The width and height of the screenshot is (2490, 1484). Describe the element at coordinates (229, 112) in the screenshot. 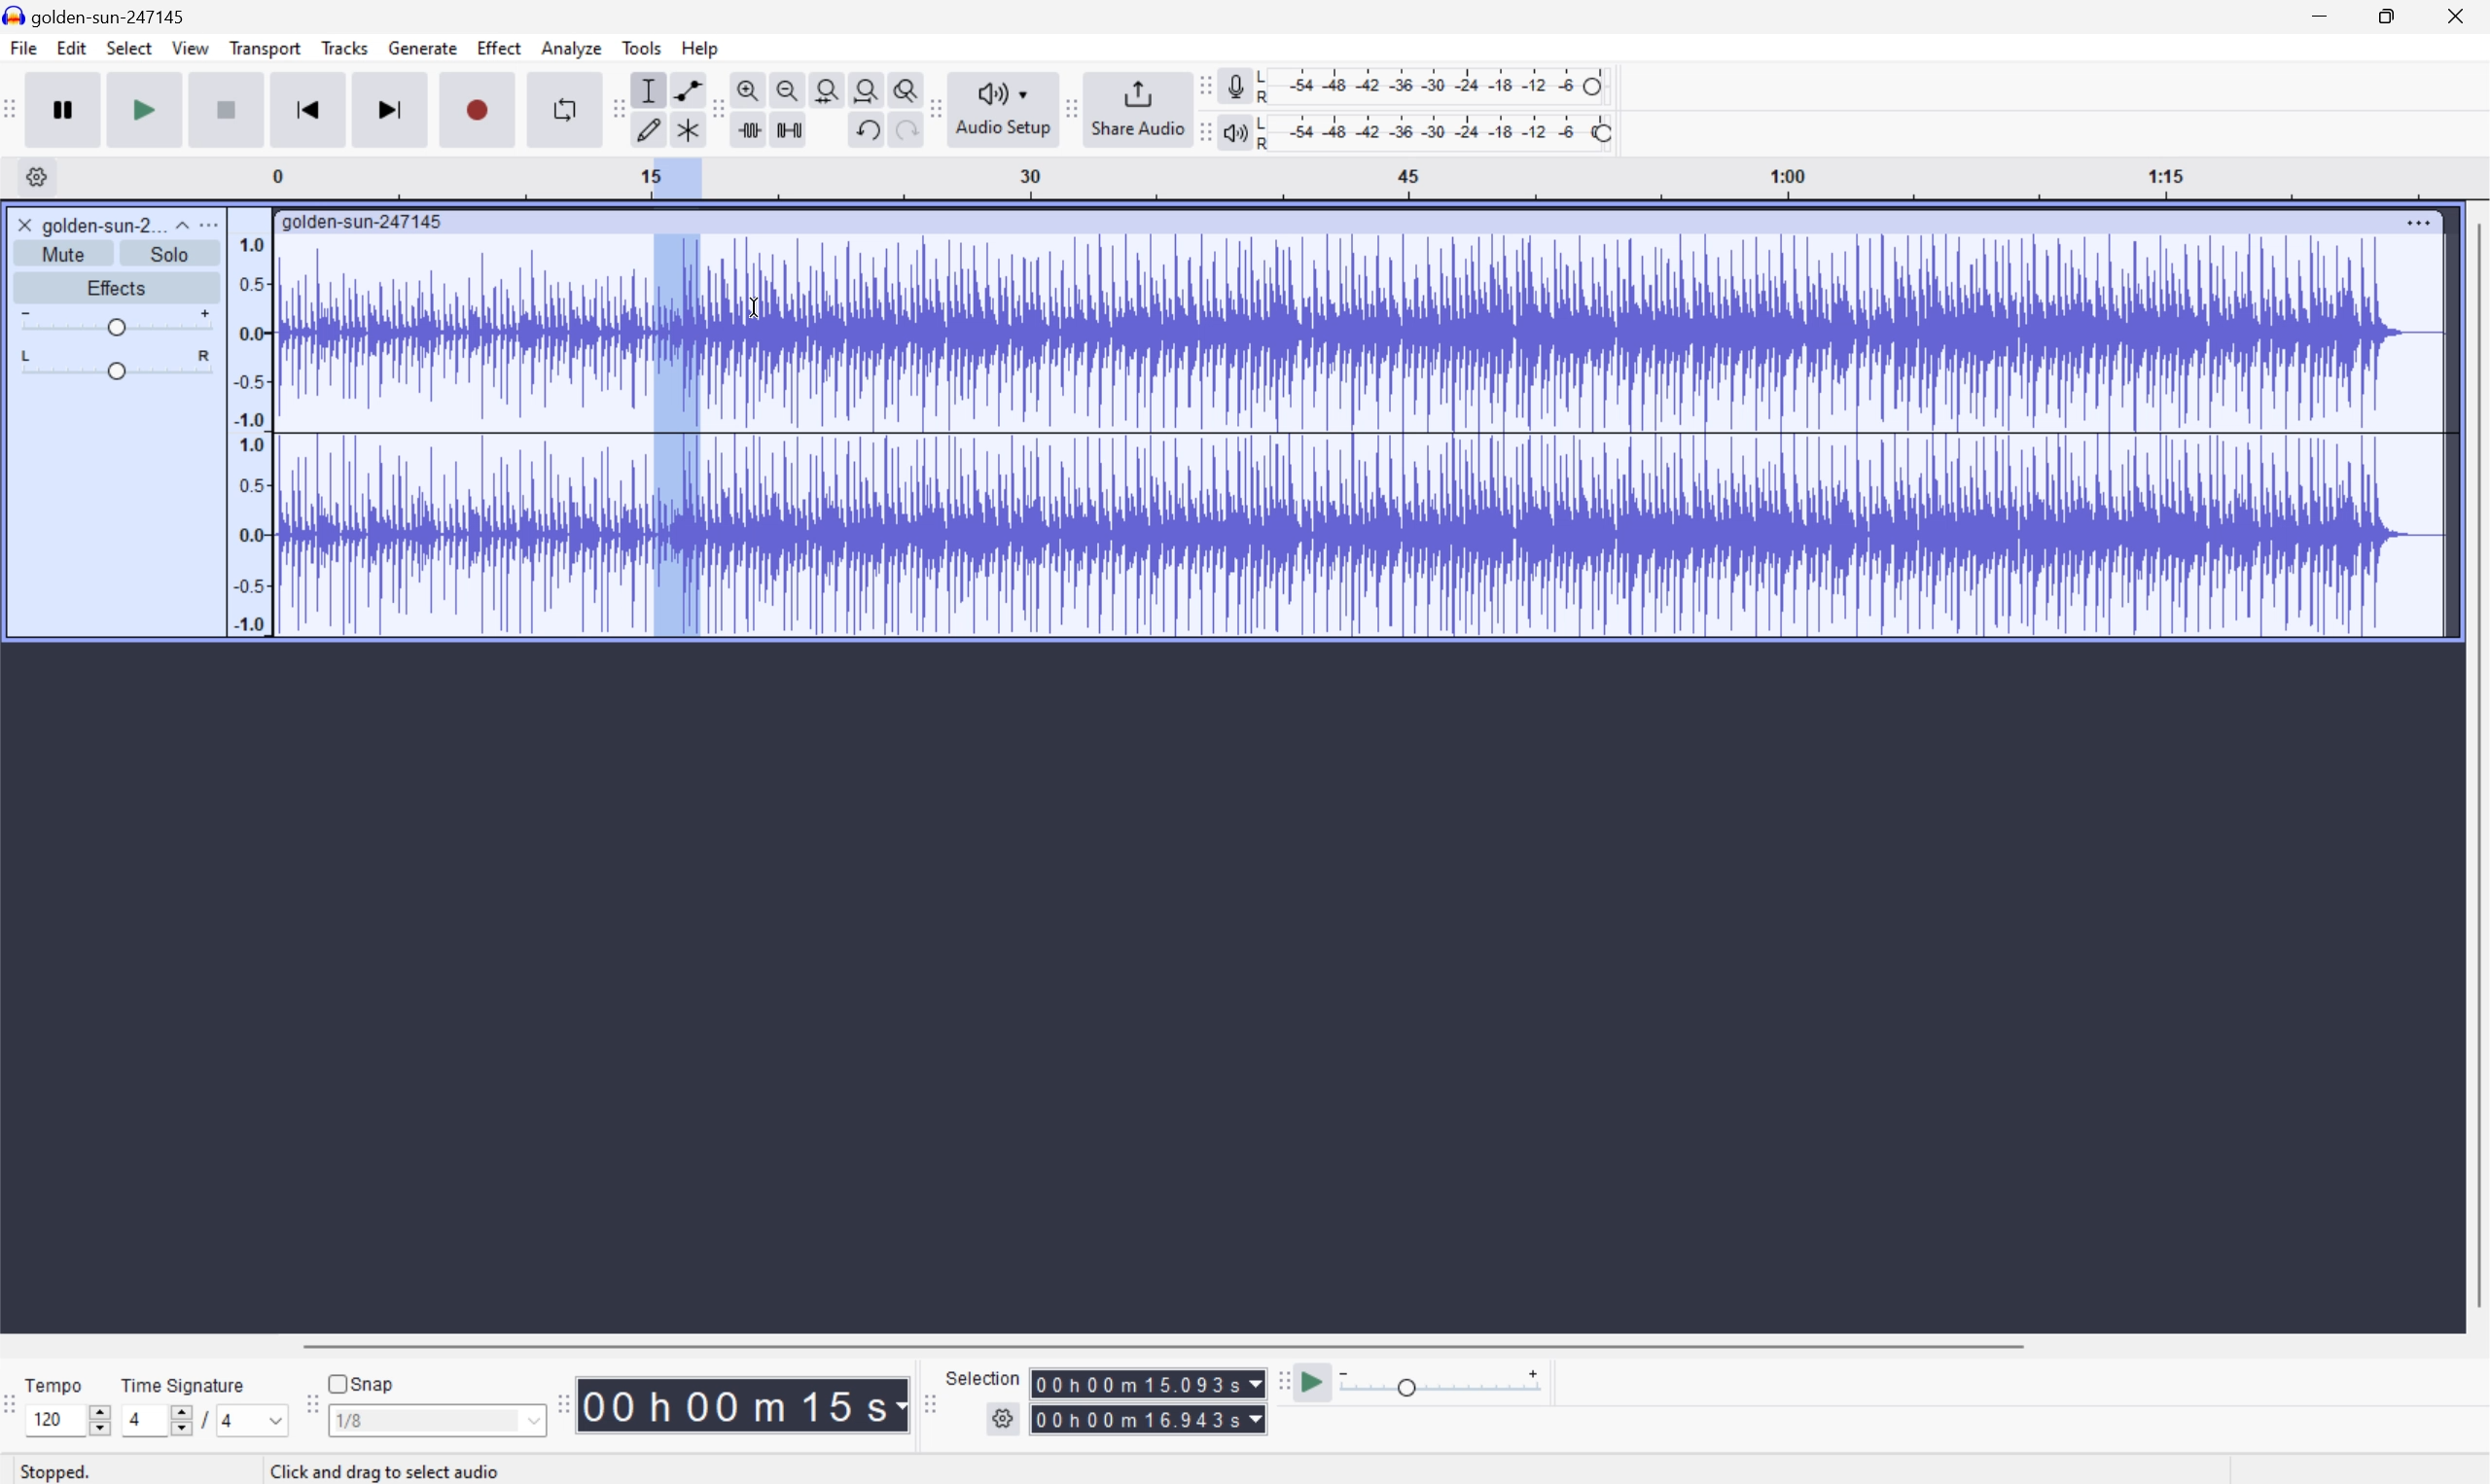

I see `Stop` at that location.